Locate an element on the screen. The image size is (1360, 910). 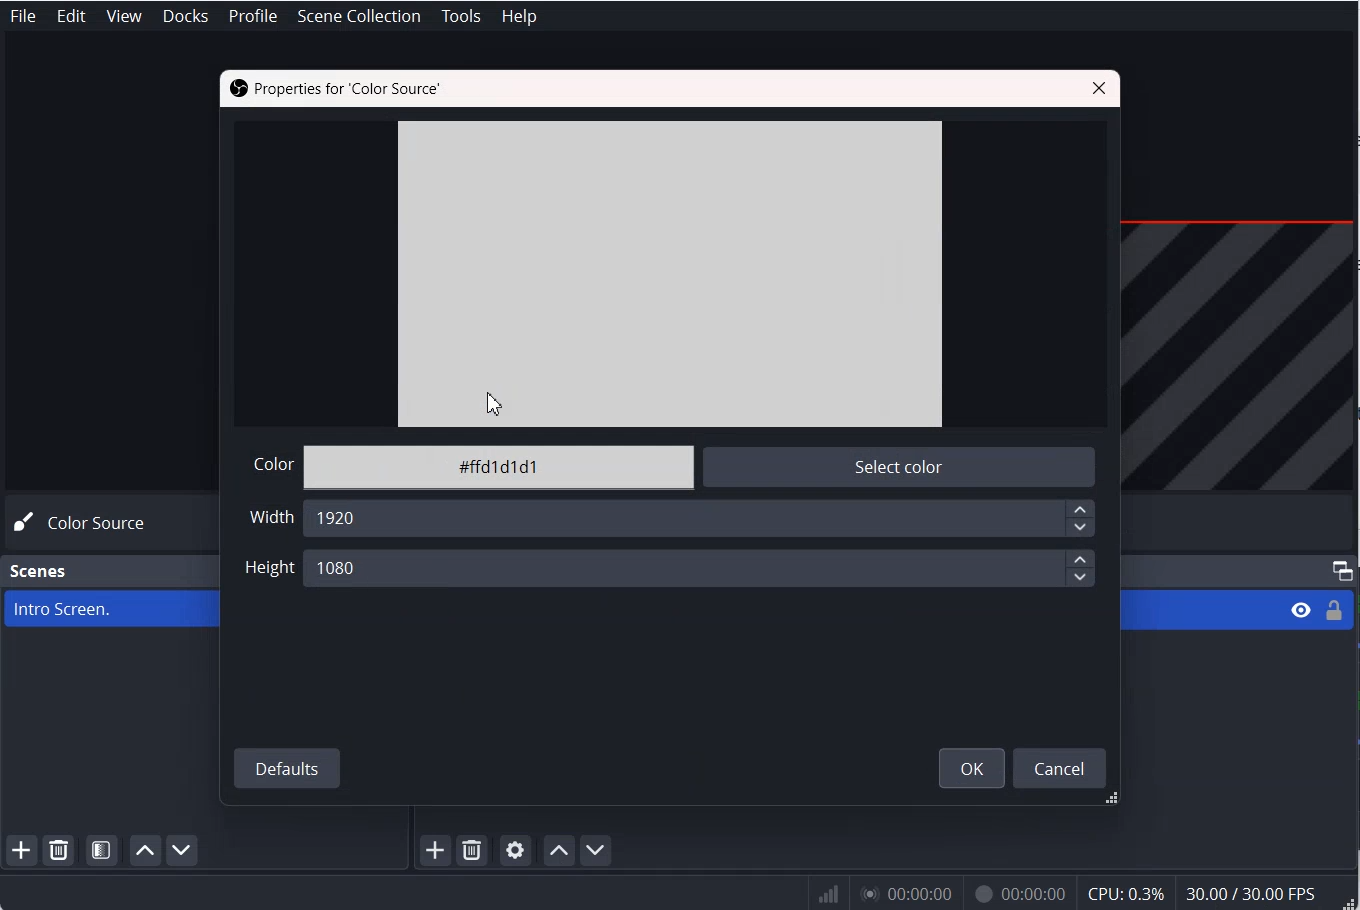
Intro Screen  is located at coordinates (106, 608).